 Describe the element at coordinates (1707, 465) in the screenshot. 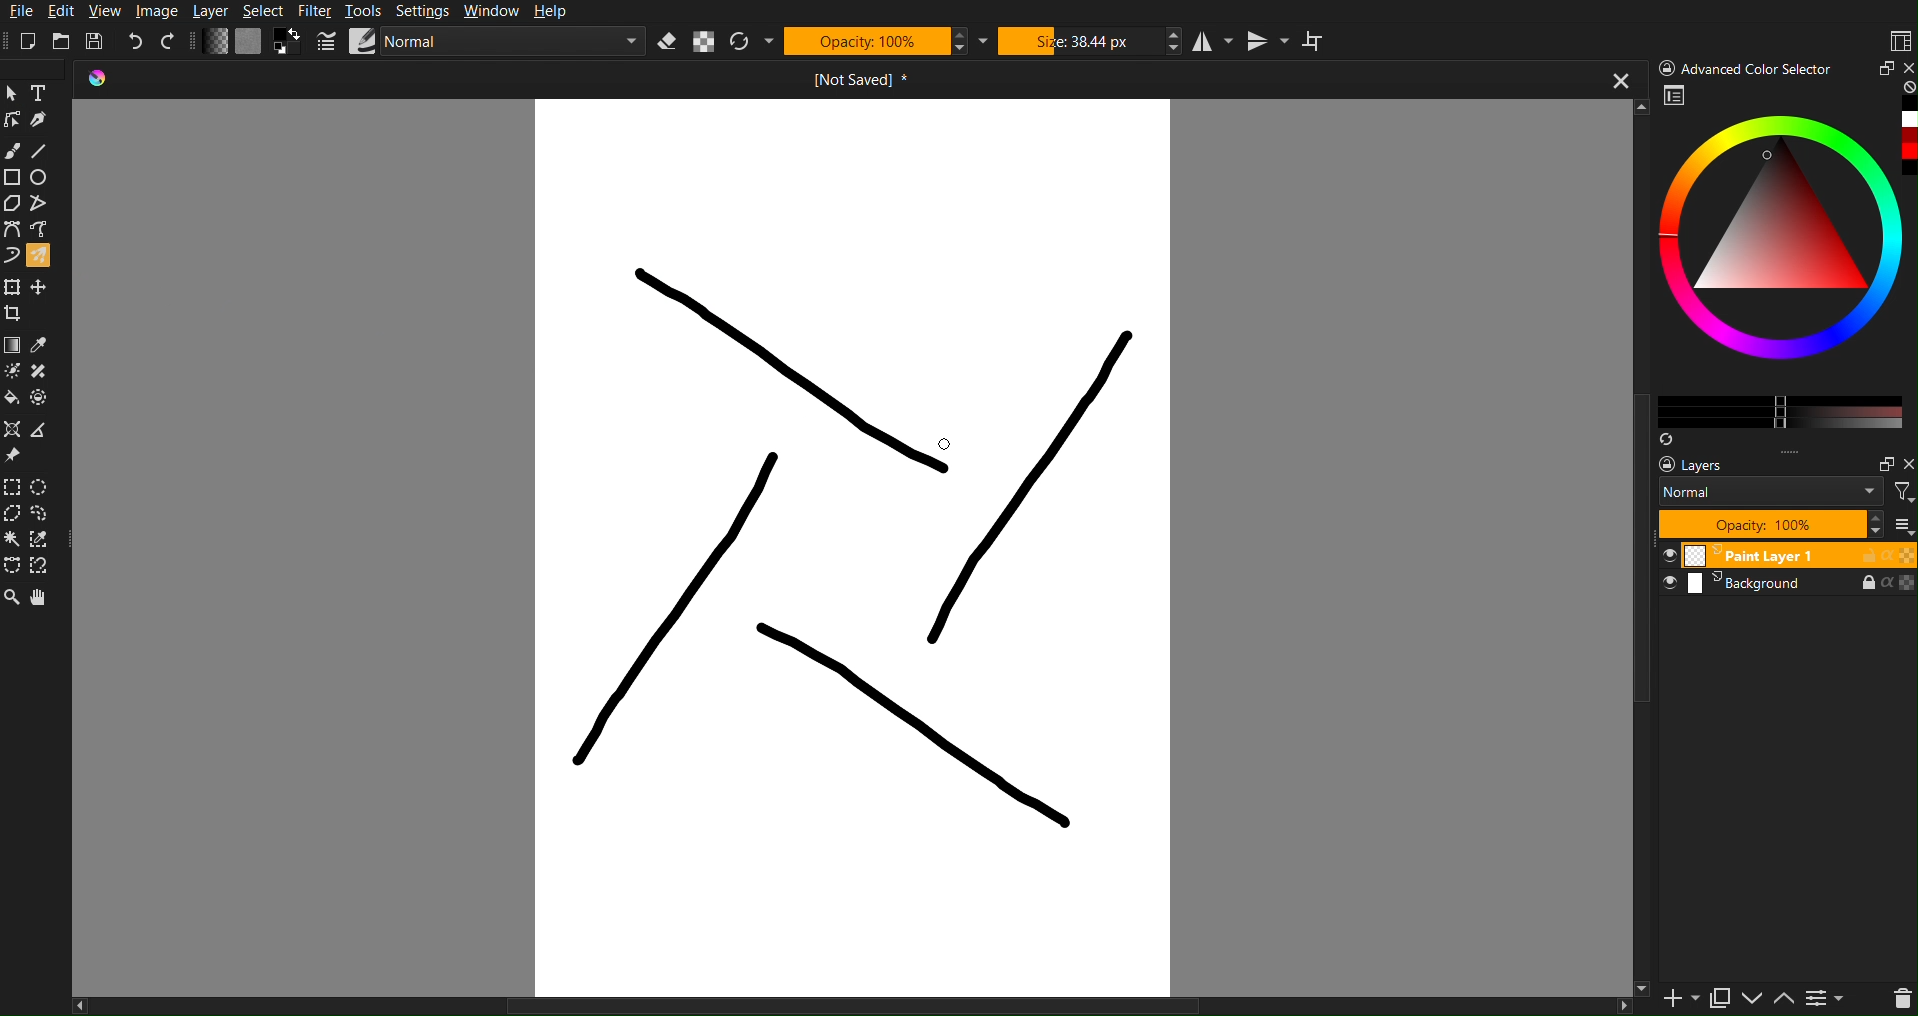

I see `layers` at that location.